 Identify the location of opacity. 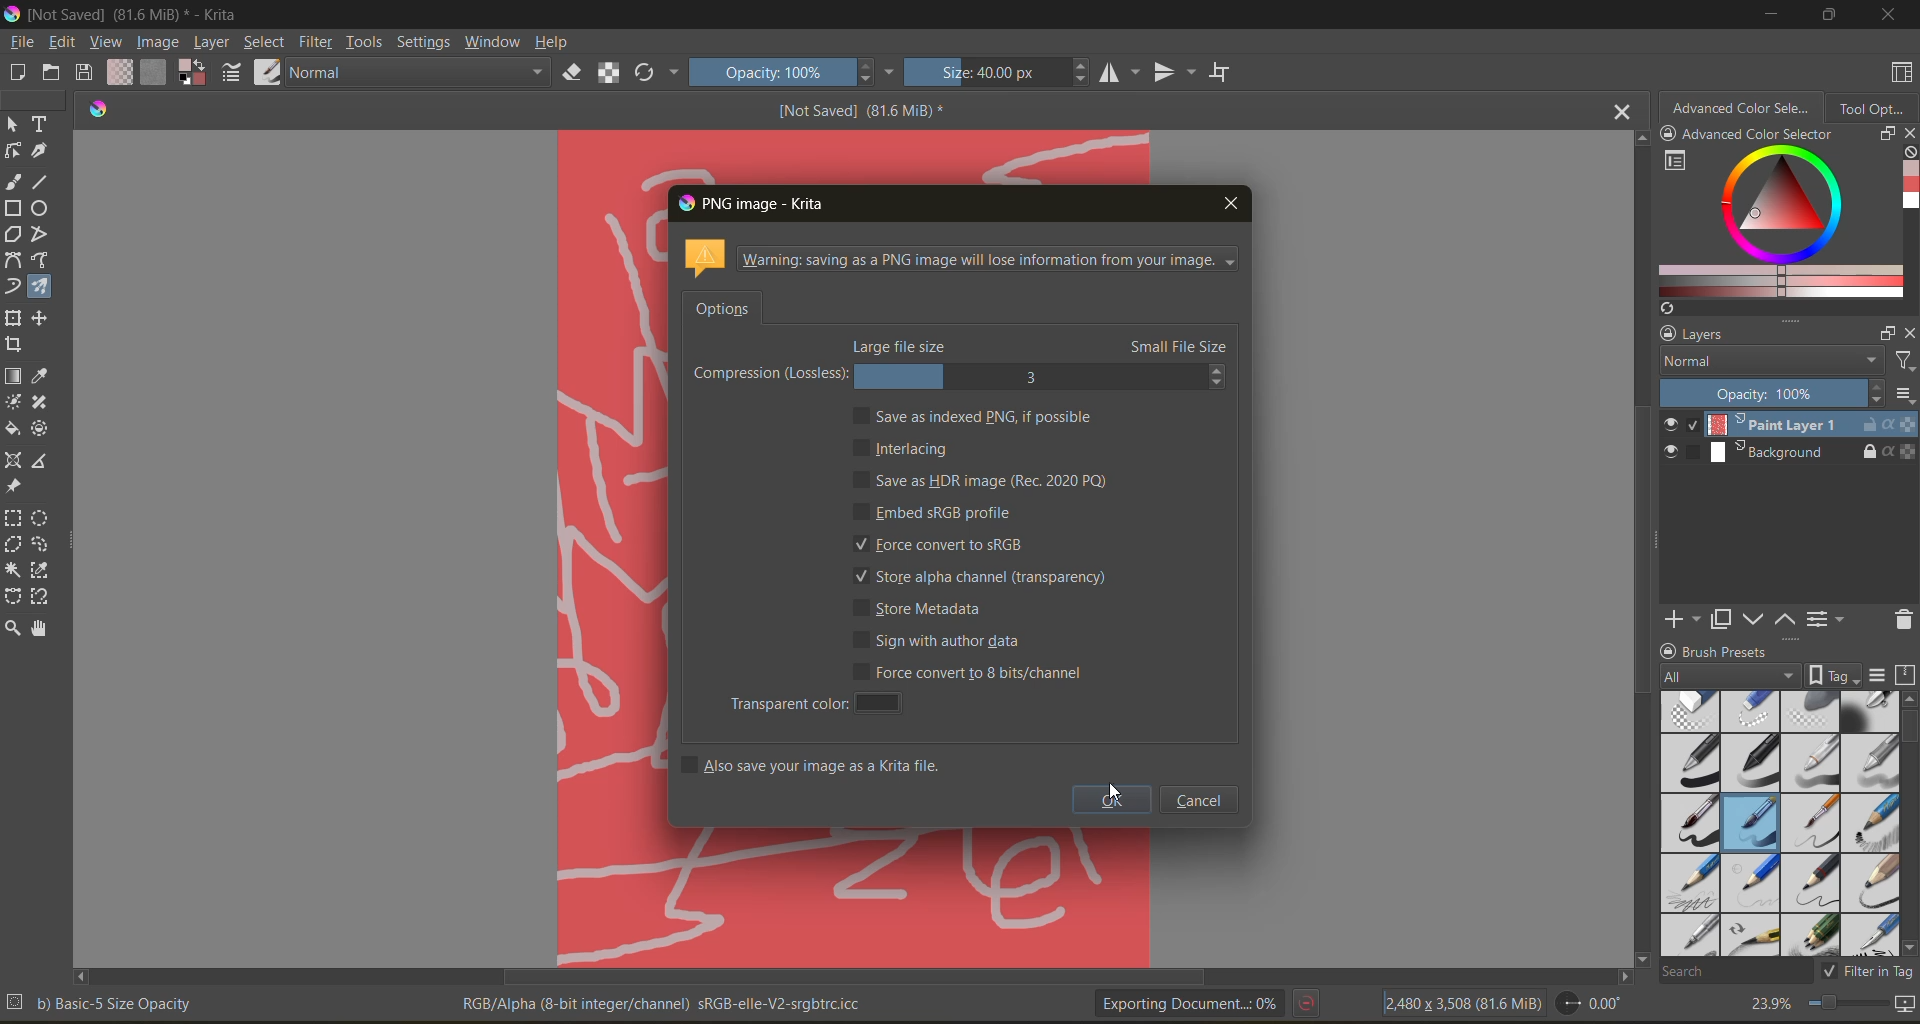
(1788, 394).